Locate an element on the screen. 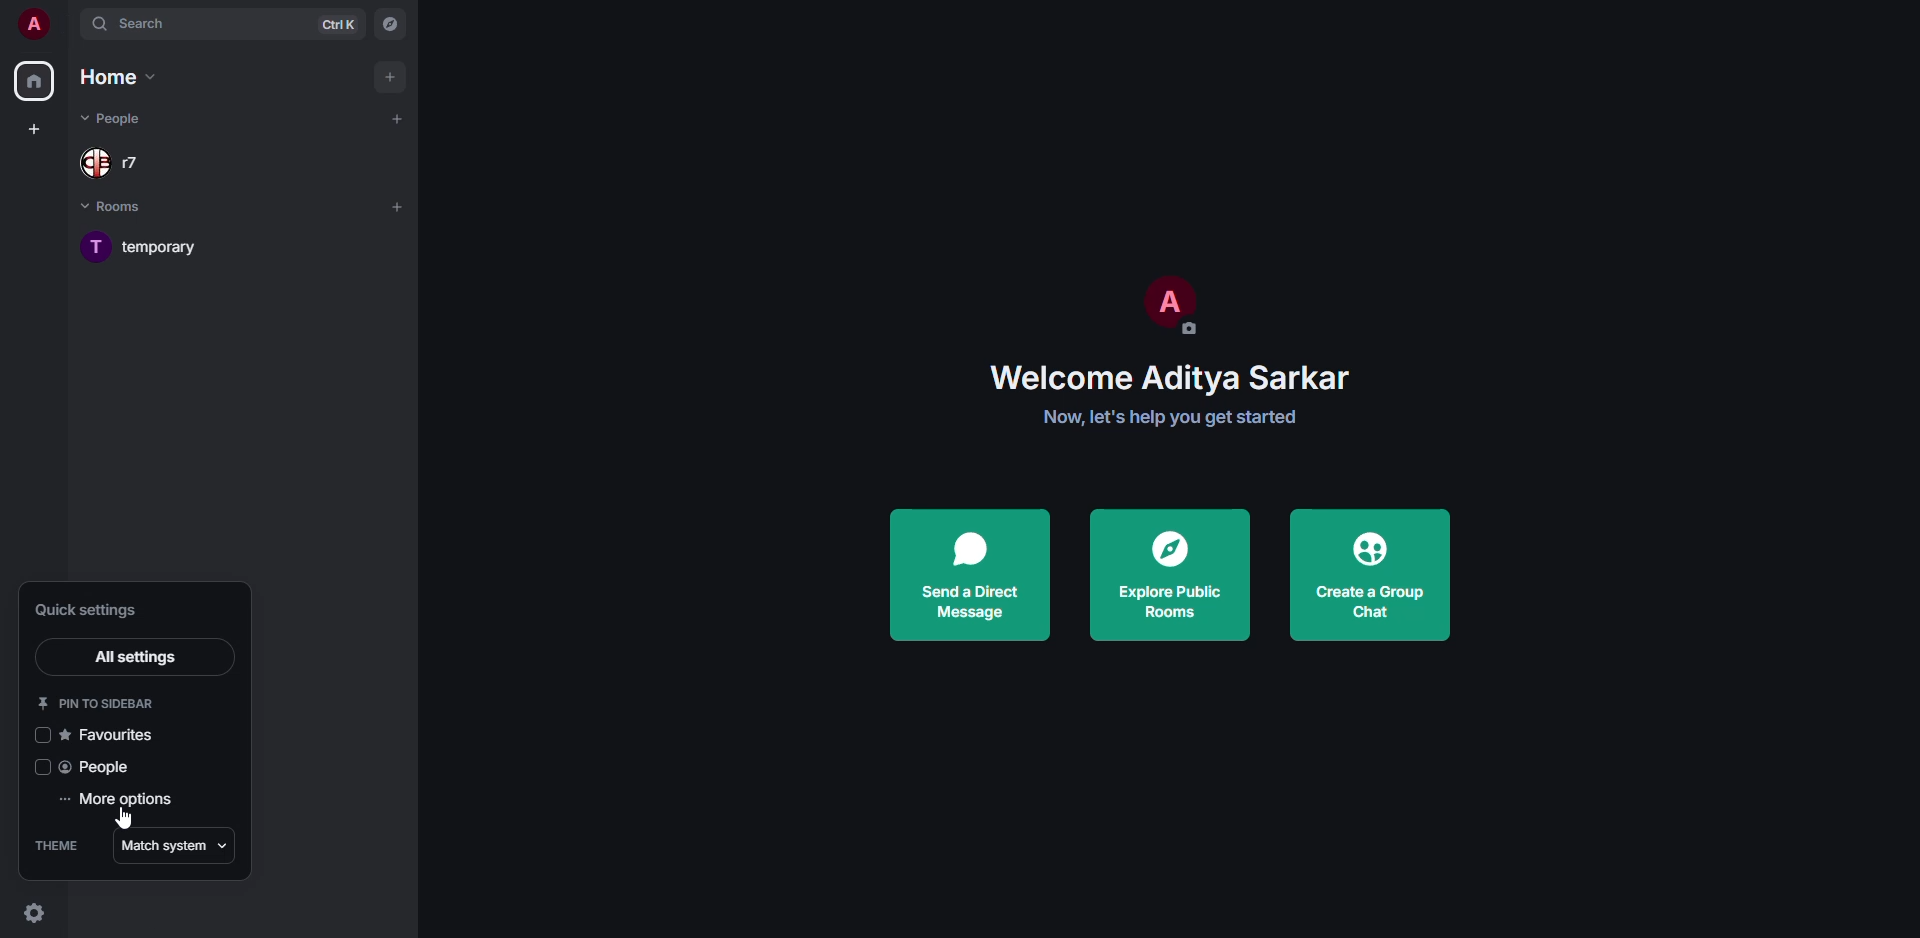 The image size is (1920, 938). add is located at coordinates (397, 205).